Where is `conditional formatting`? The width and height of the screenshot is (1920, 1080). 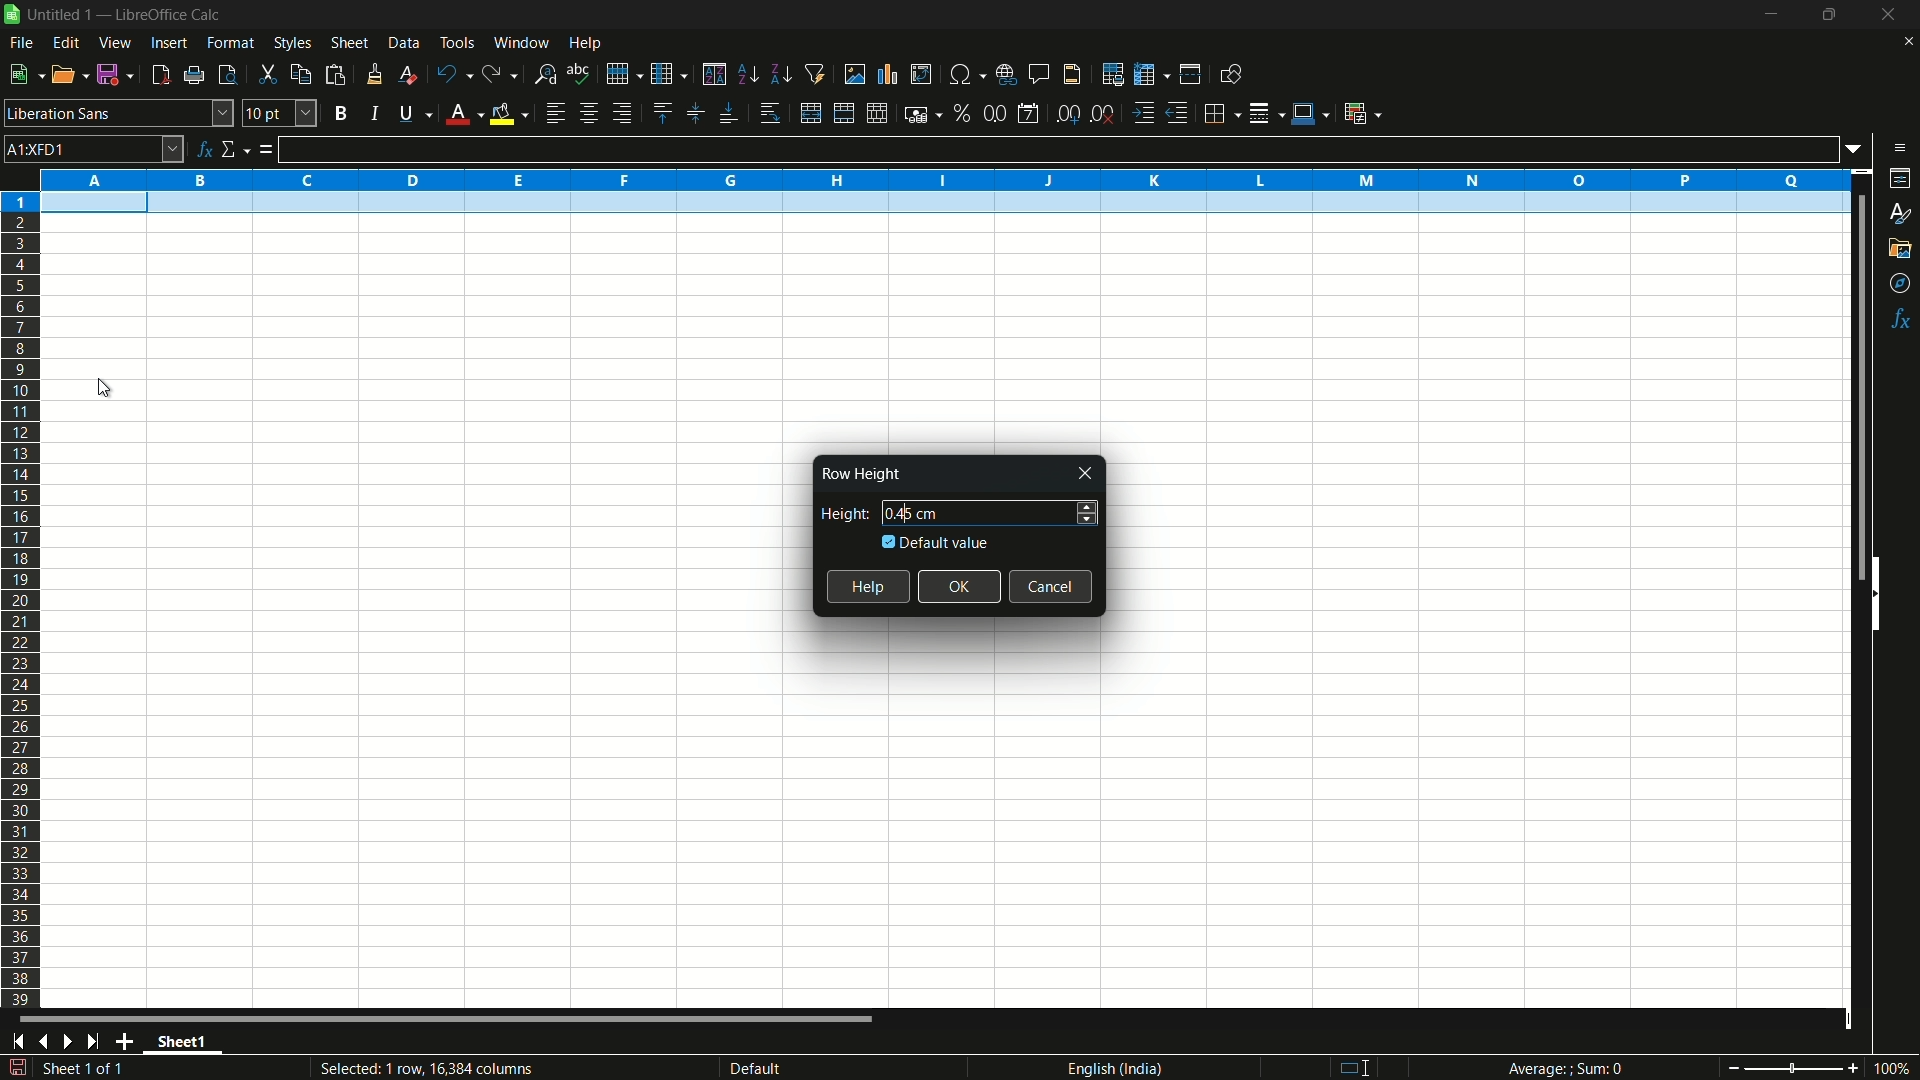 conditional formatting is located at coordinates (1361, 113).